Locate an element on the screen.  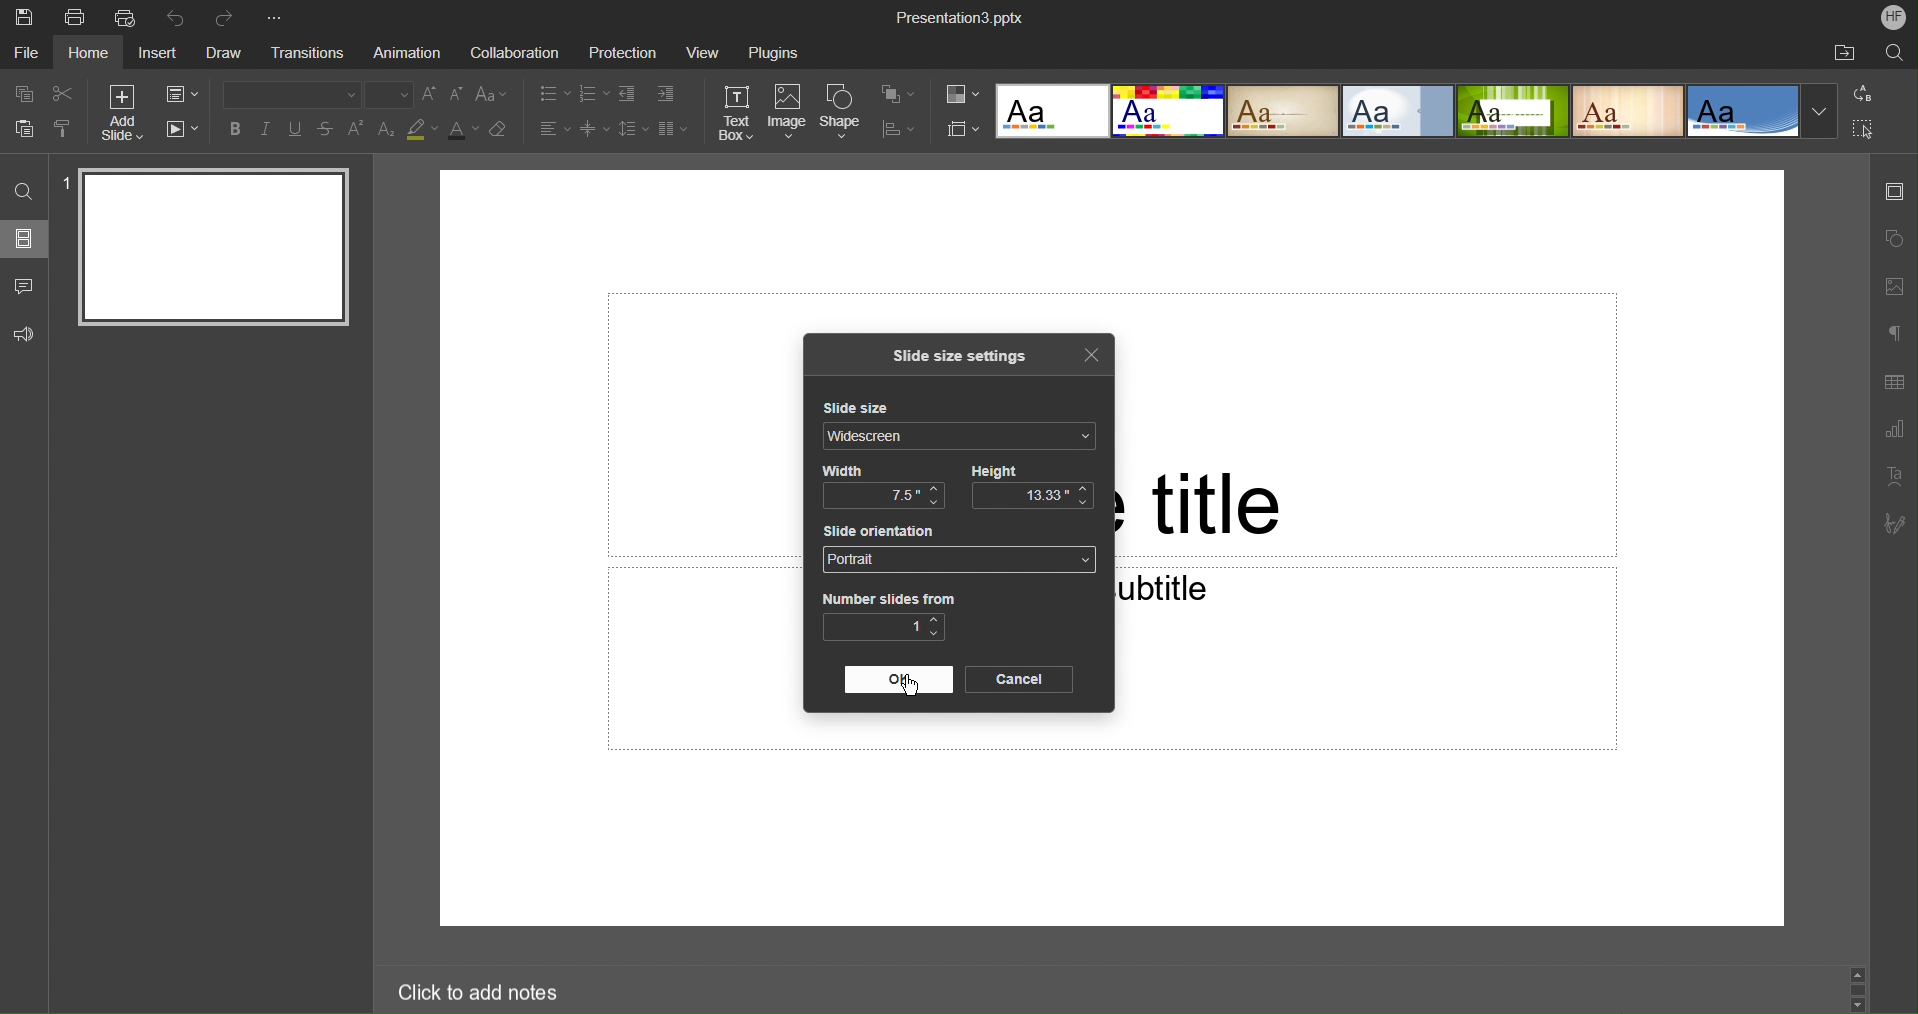
Underline is located at coordinates (298, 130).